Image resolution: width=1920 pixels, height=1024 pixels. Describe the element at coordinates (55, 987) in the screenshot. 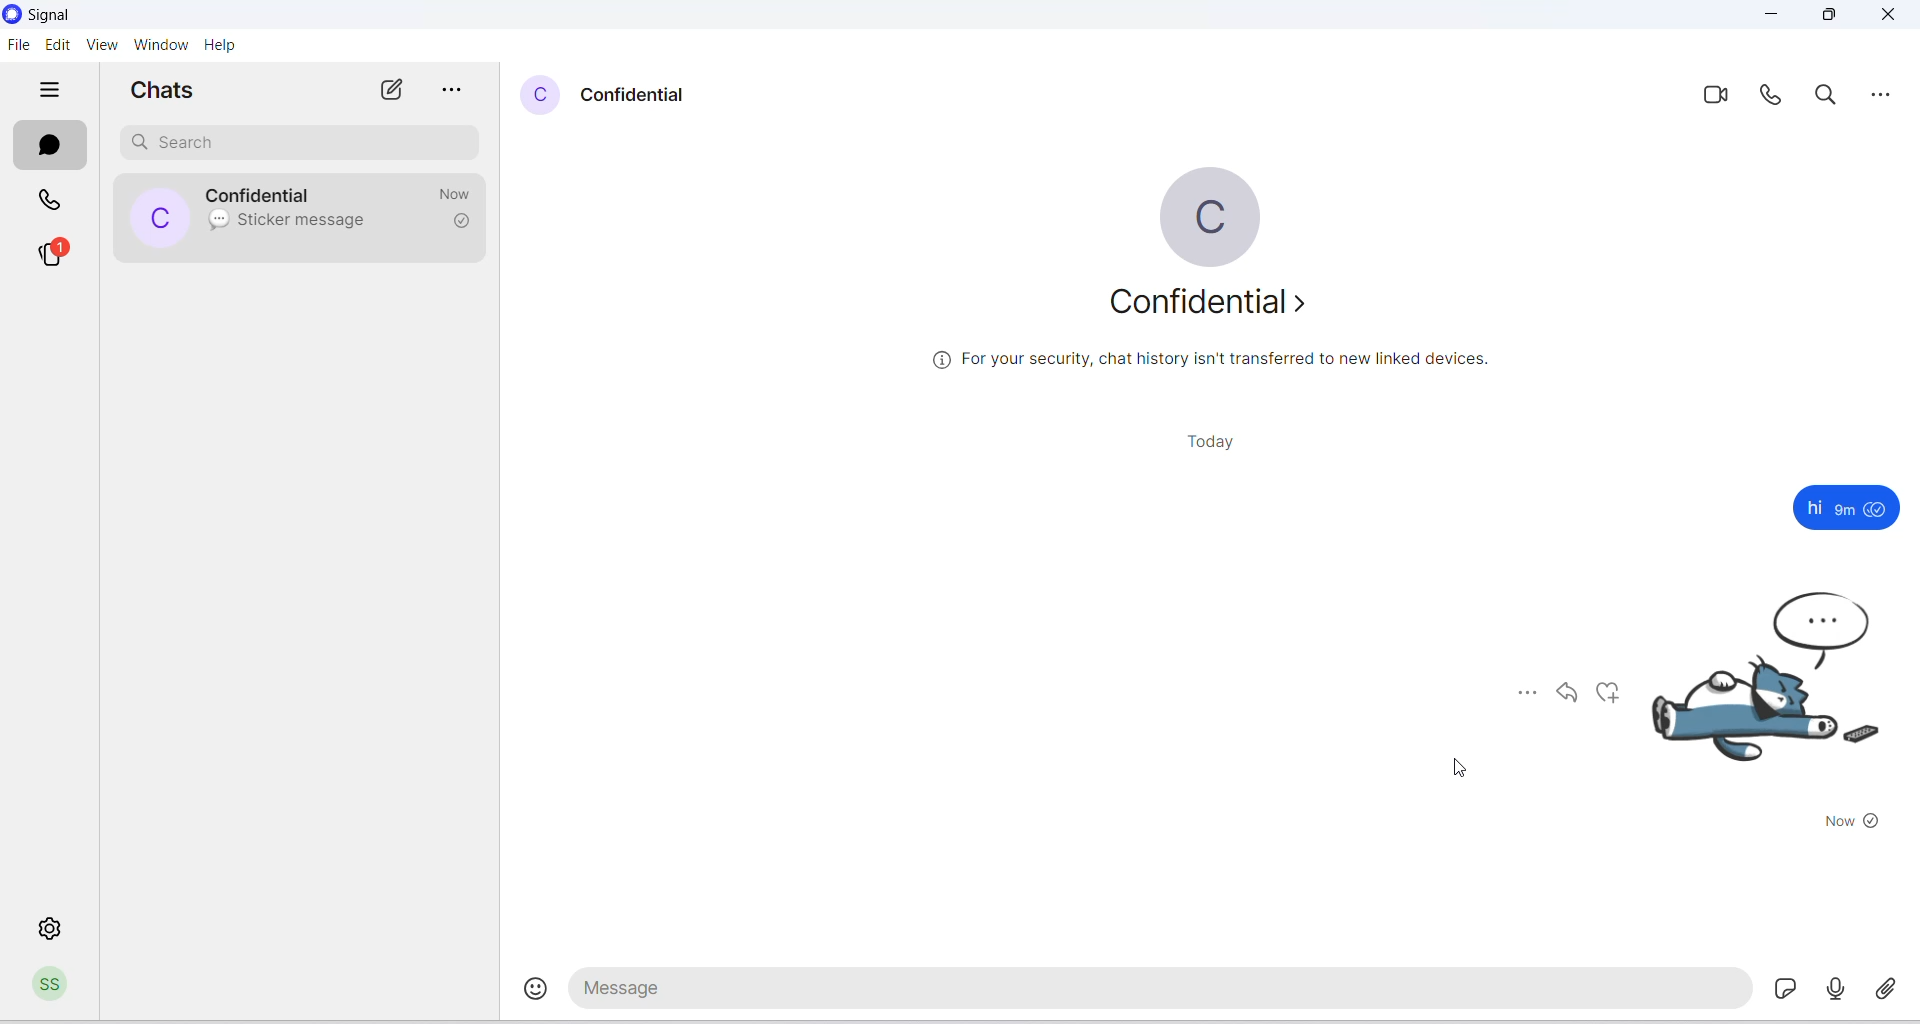

I see `profile` at that location.